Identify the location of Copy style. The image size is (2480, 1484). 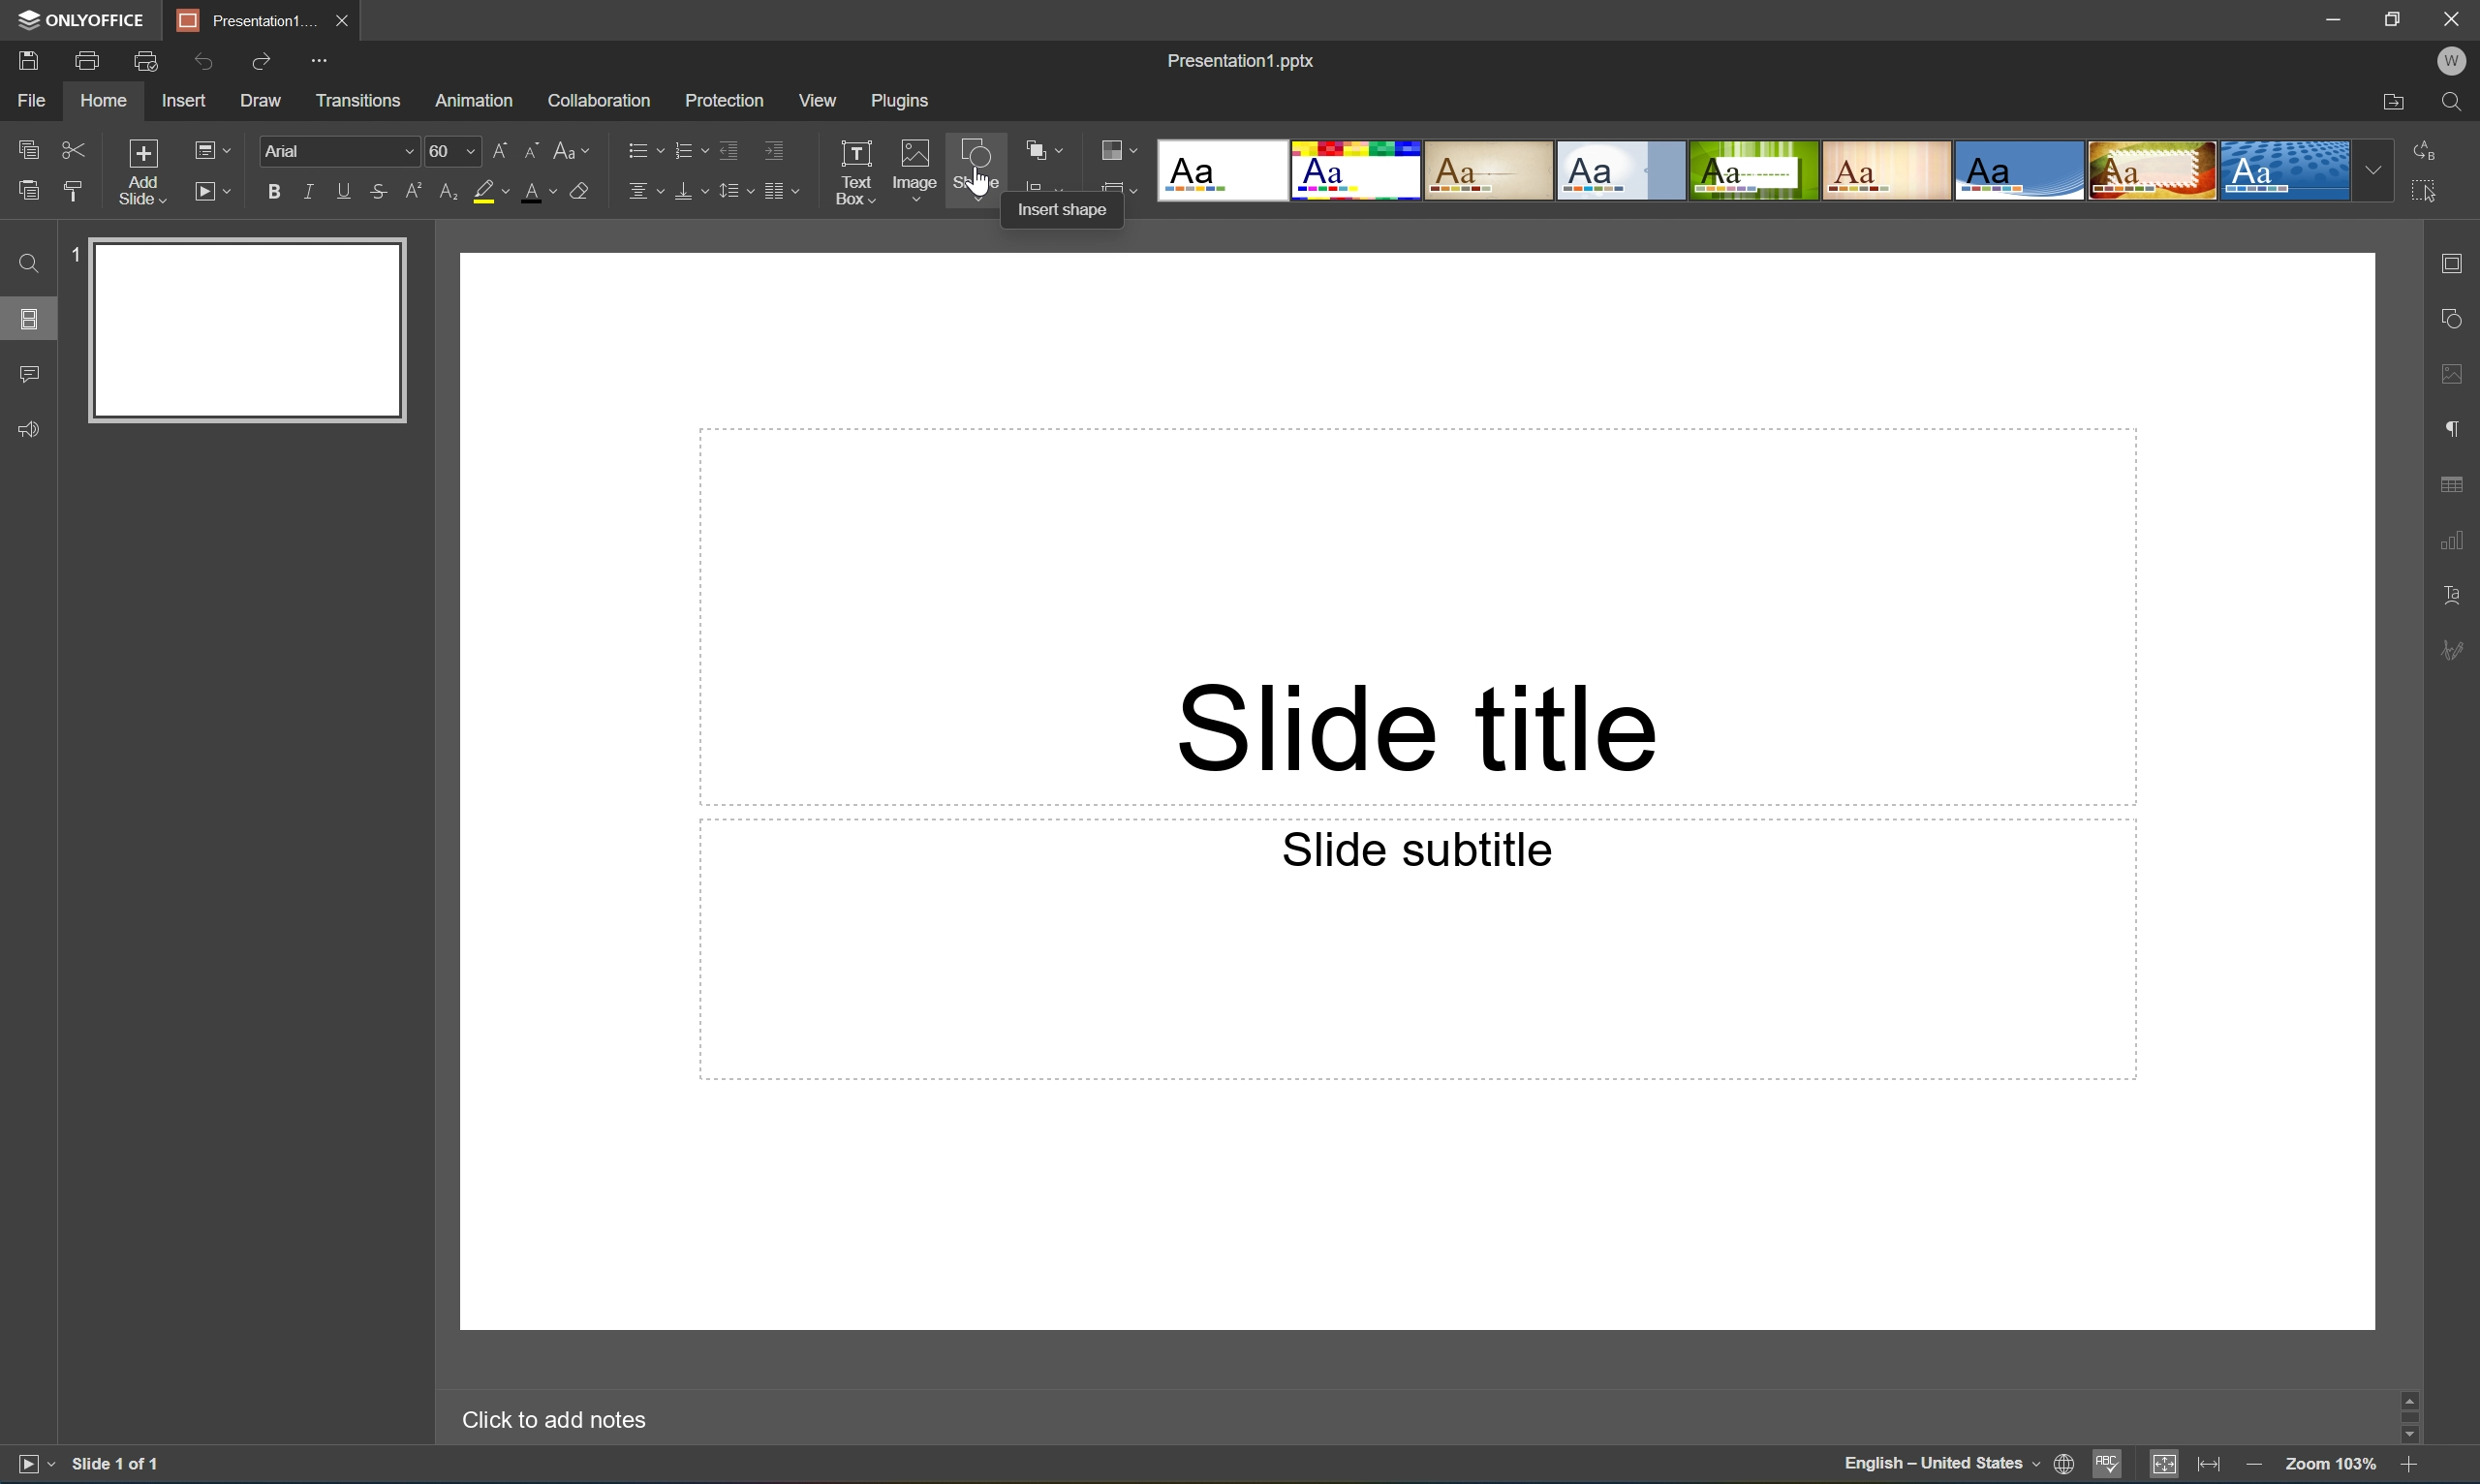
(73, 188).